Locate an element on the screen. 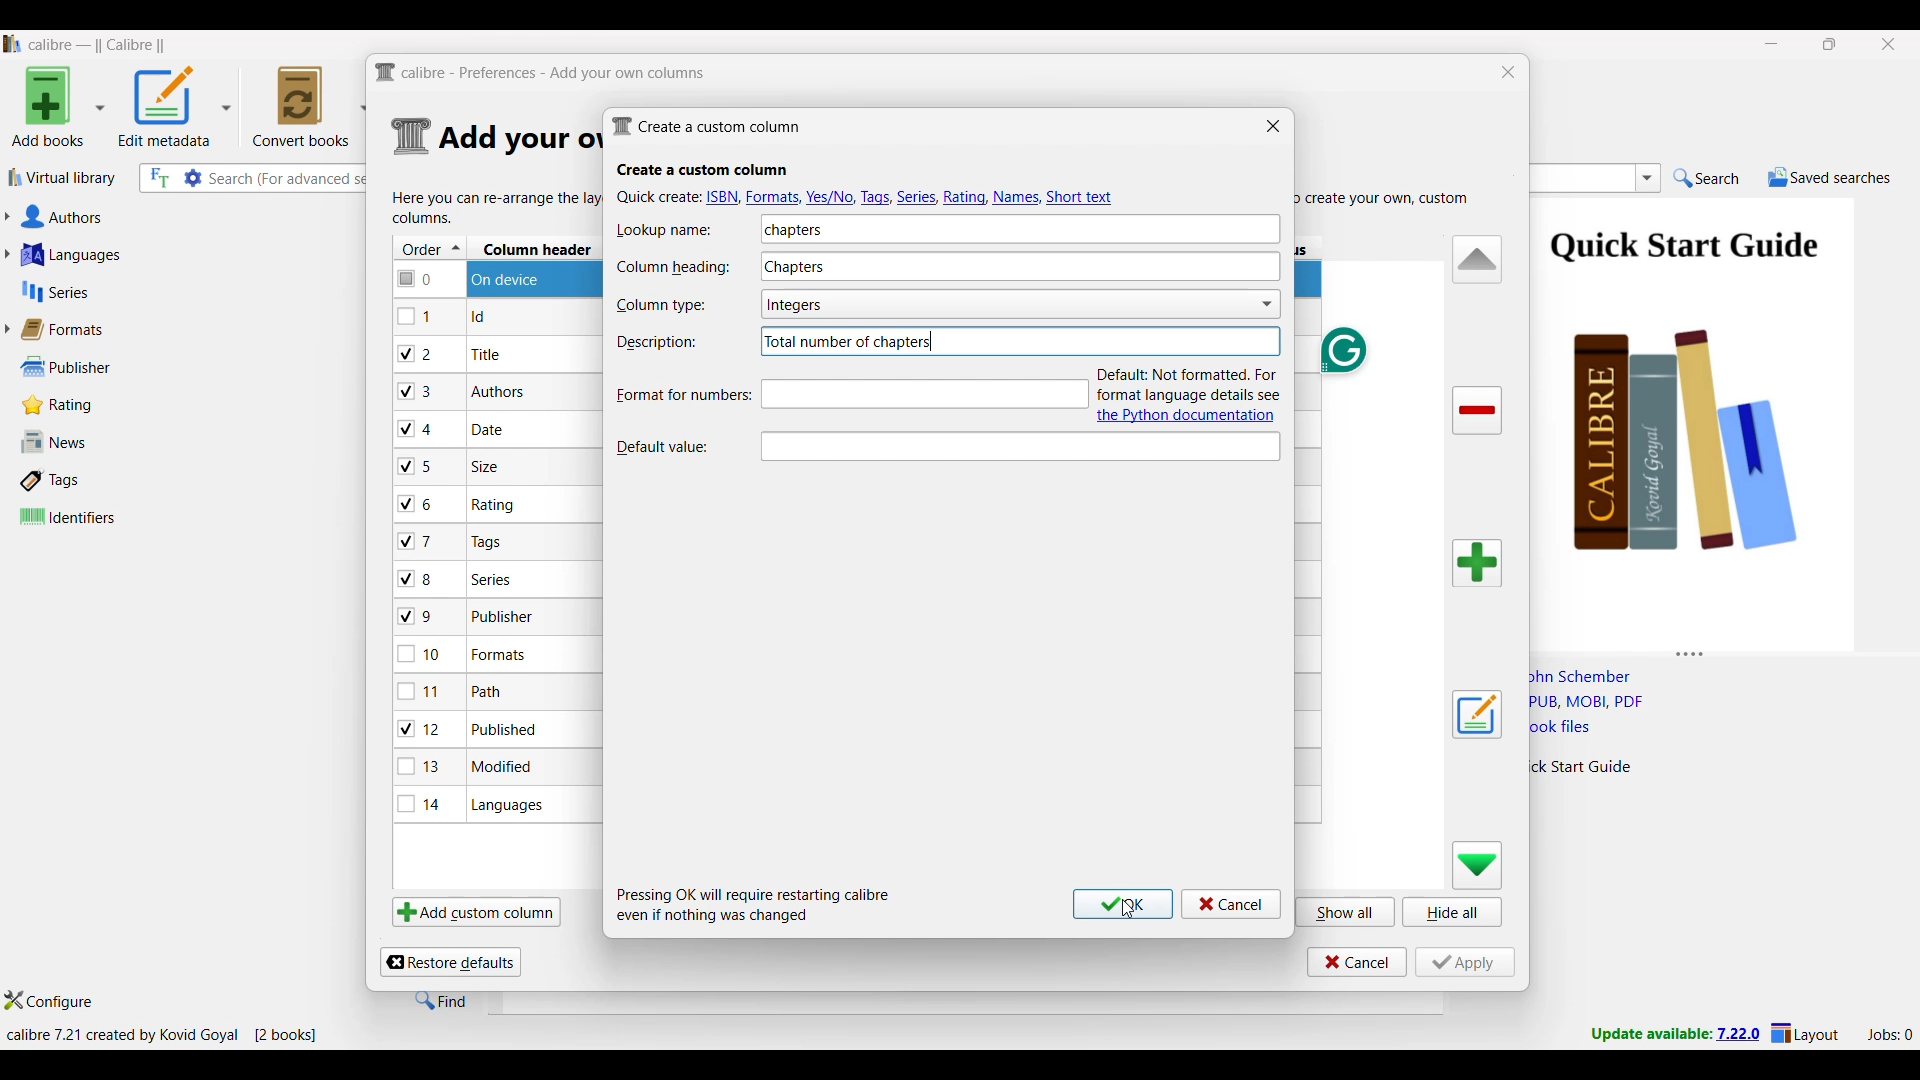  Tags is located at coordinates (93, 480).